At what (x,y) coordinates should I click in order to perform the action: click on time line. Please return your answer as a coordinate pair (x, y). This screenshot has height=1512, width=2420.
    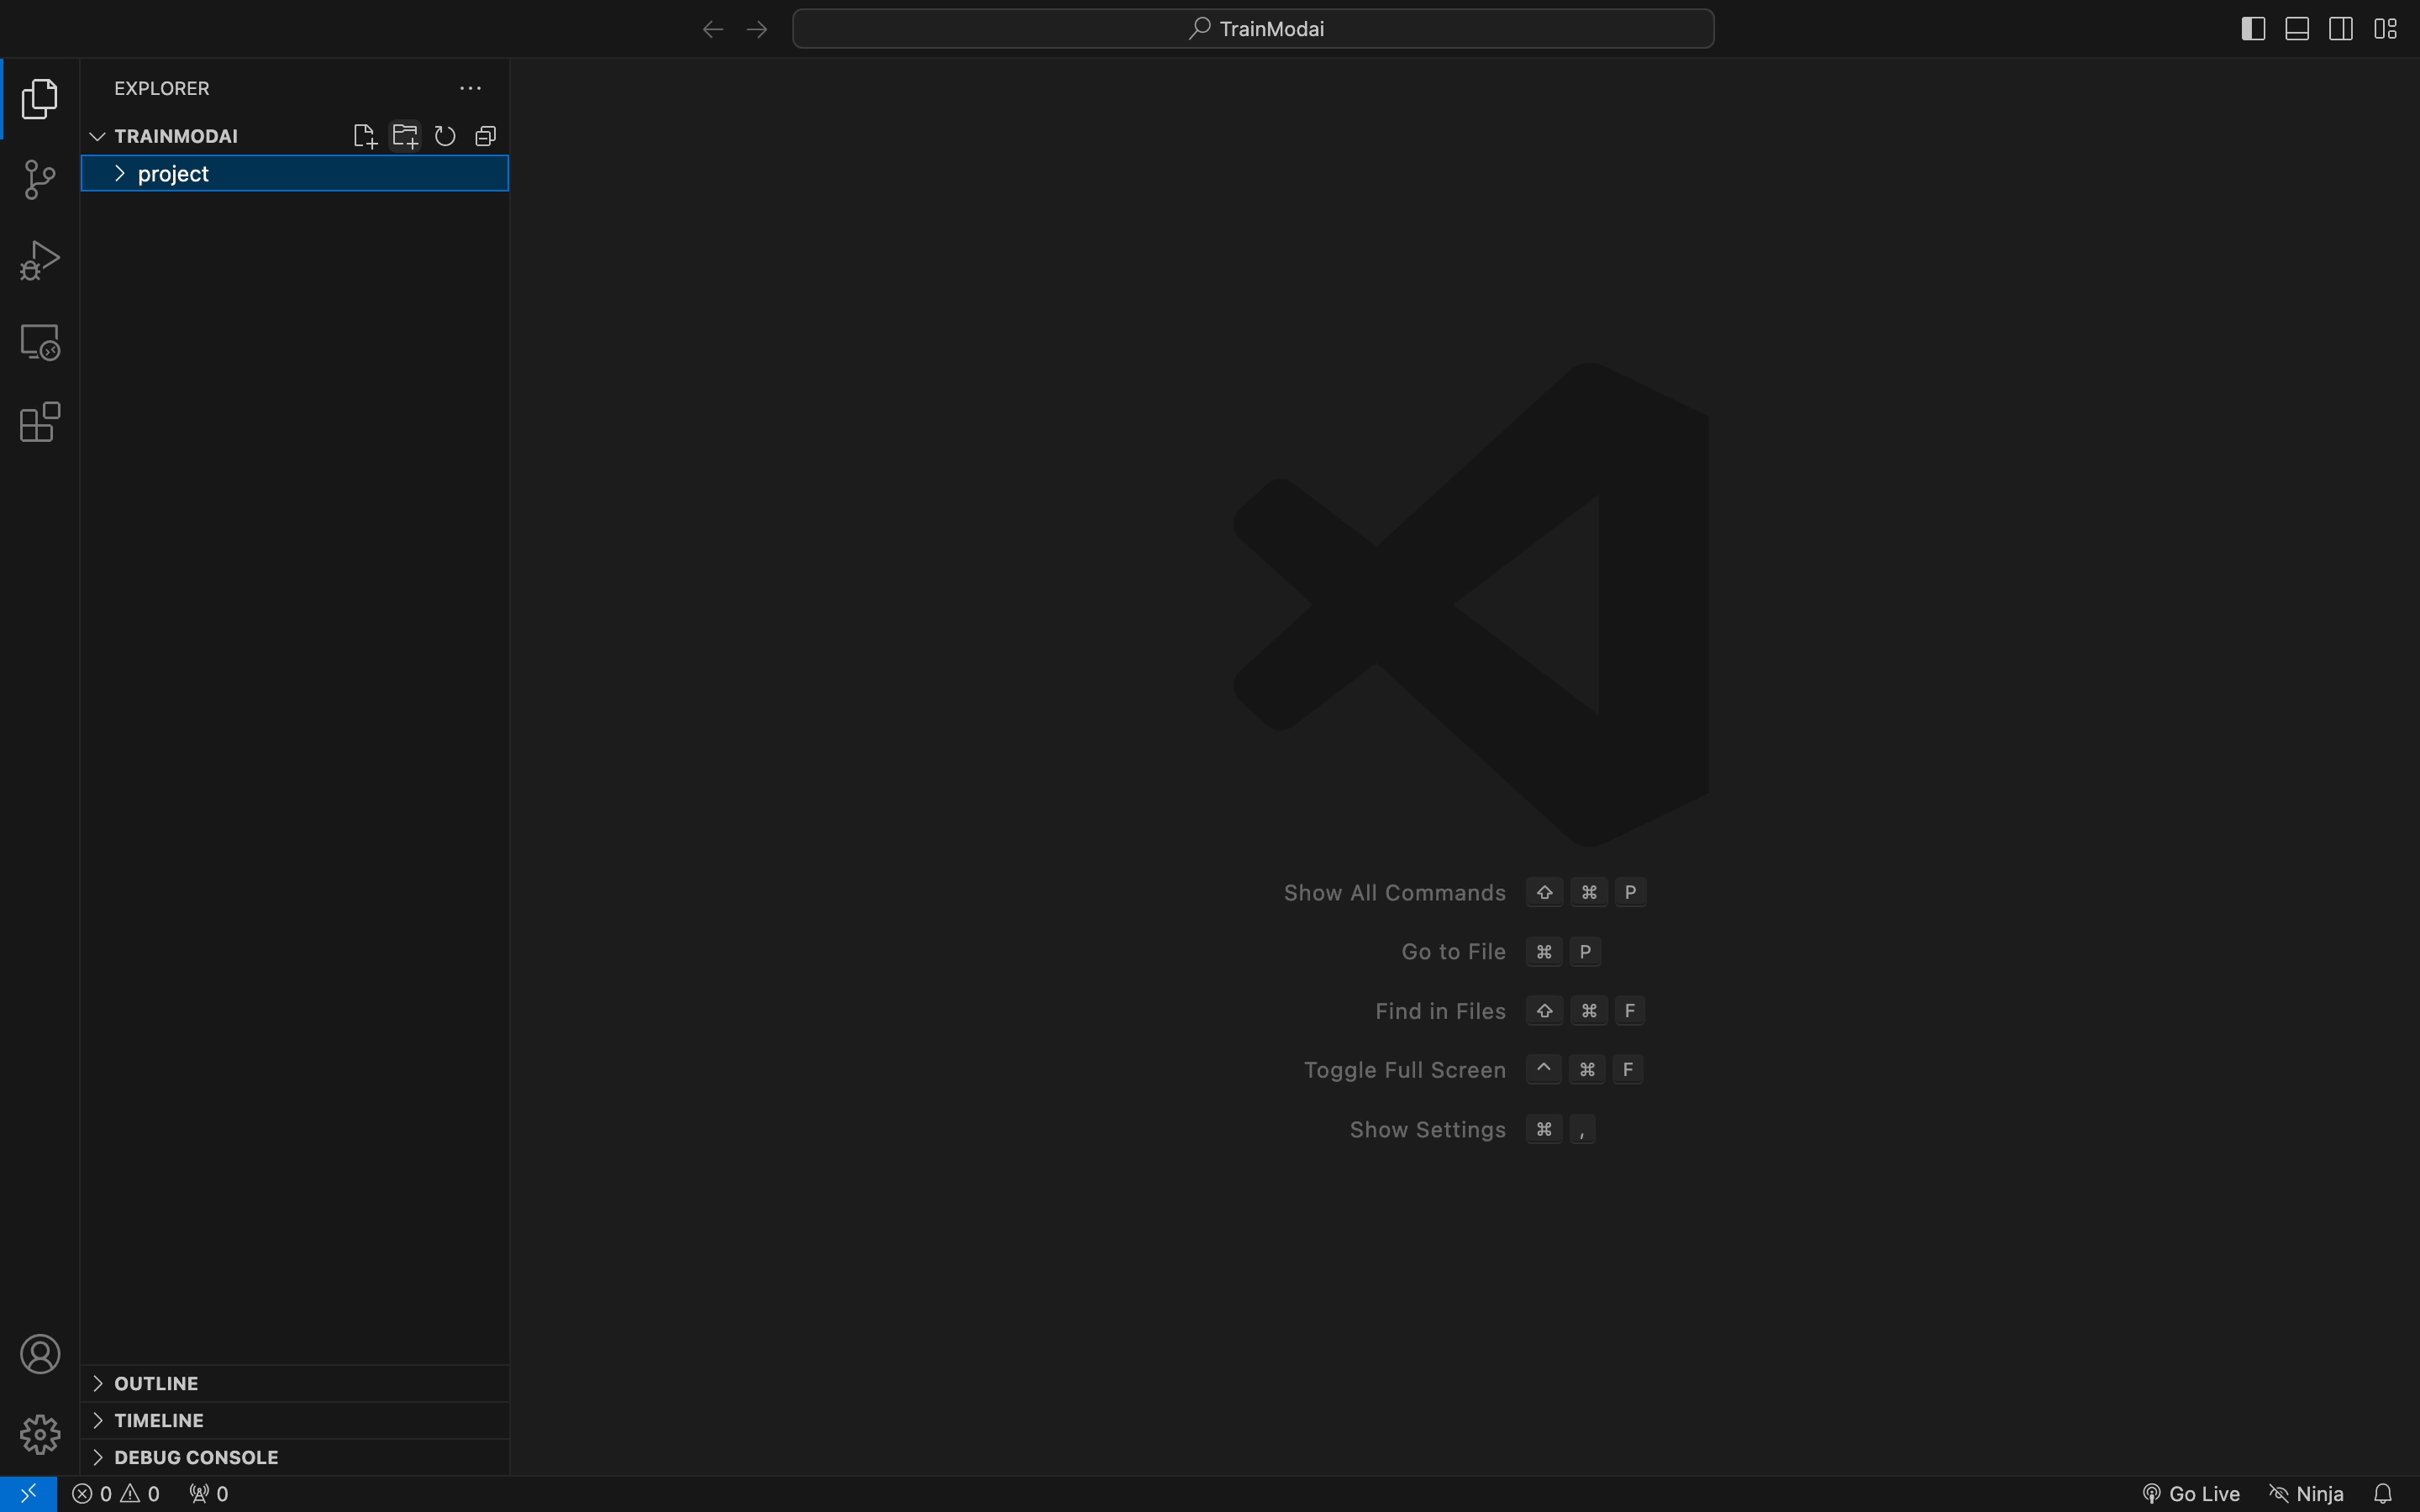
    Looking at the image, I should click on (154, 1418).